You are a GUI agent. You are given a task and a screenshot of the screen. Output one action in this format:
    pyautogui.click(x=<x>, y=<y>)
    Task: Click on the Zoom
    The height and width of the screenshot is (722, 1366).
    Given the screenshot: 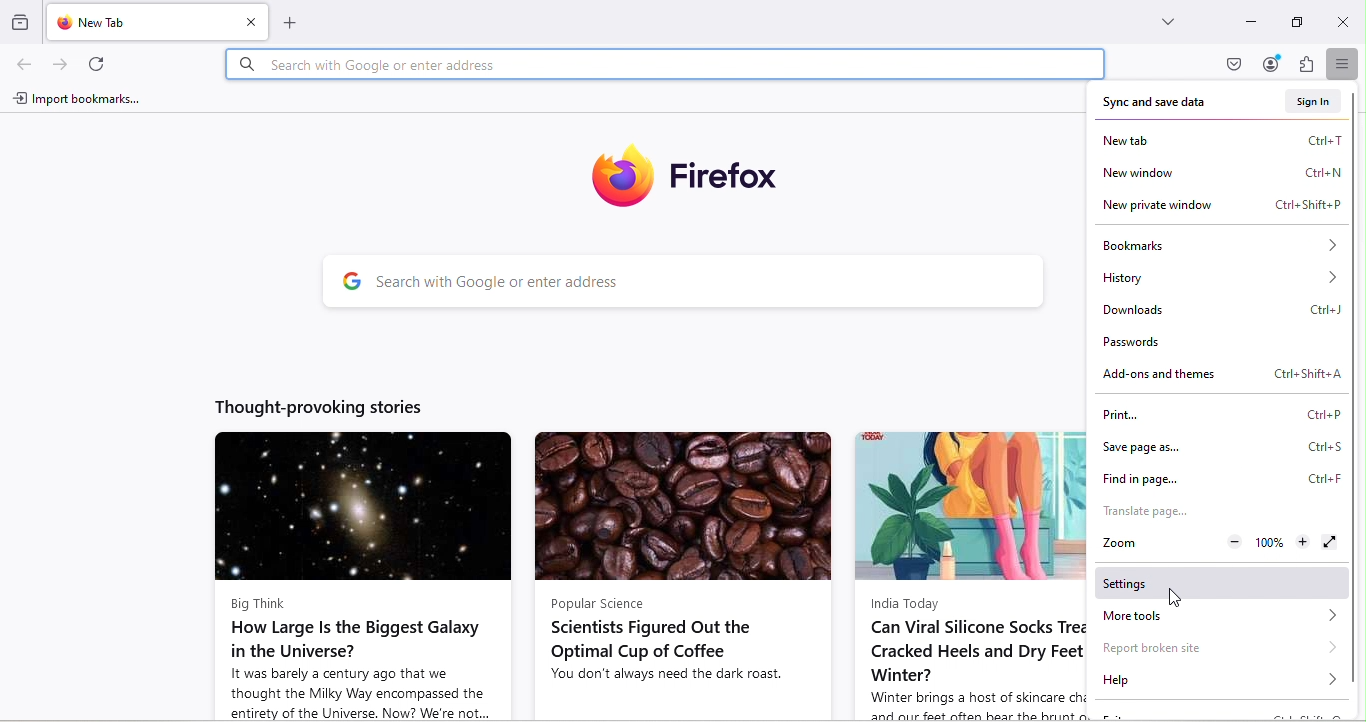 What is the action you would take?
    pyautogui.click(x=1143, y=548)
    